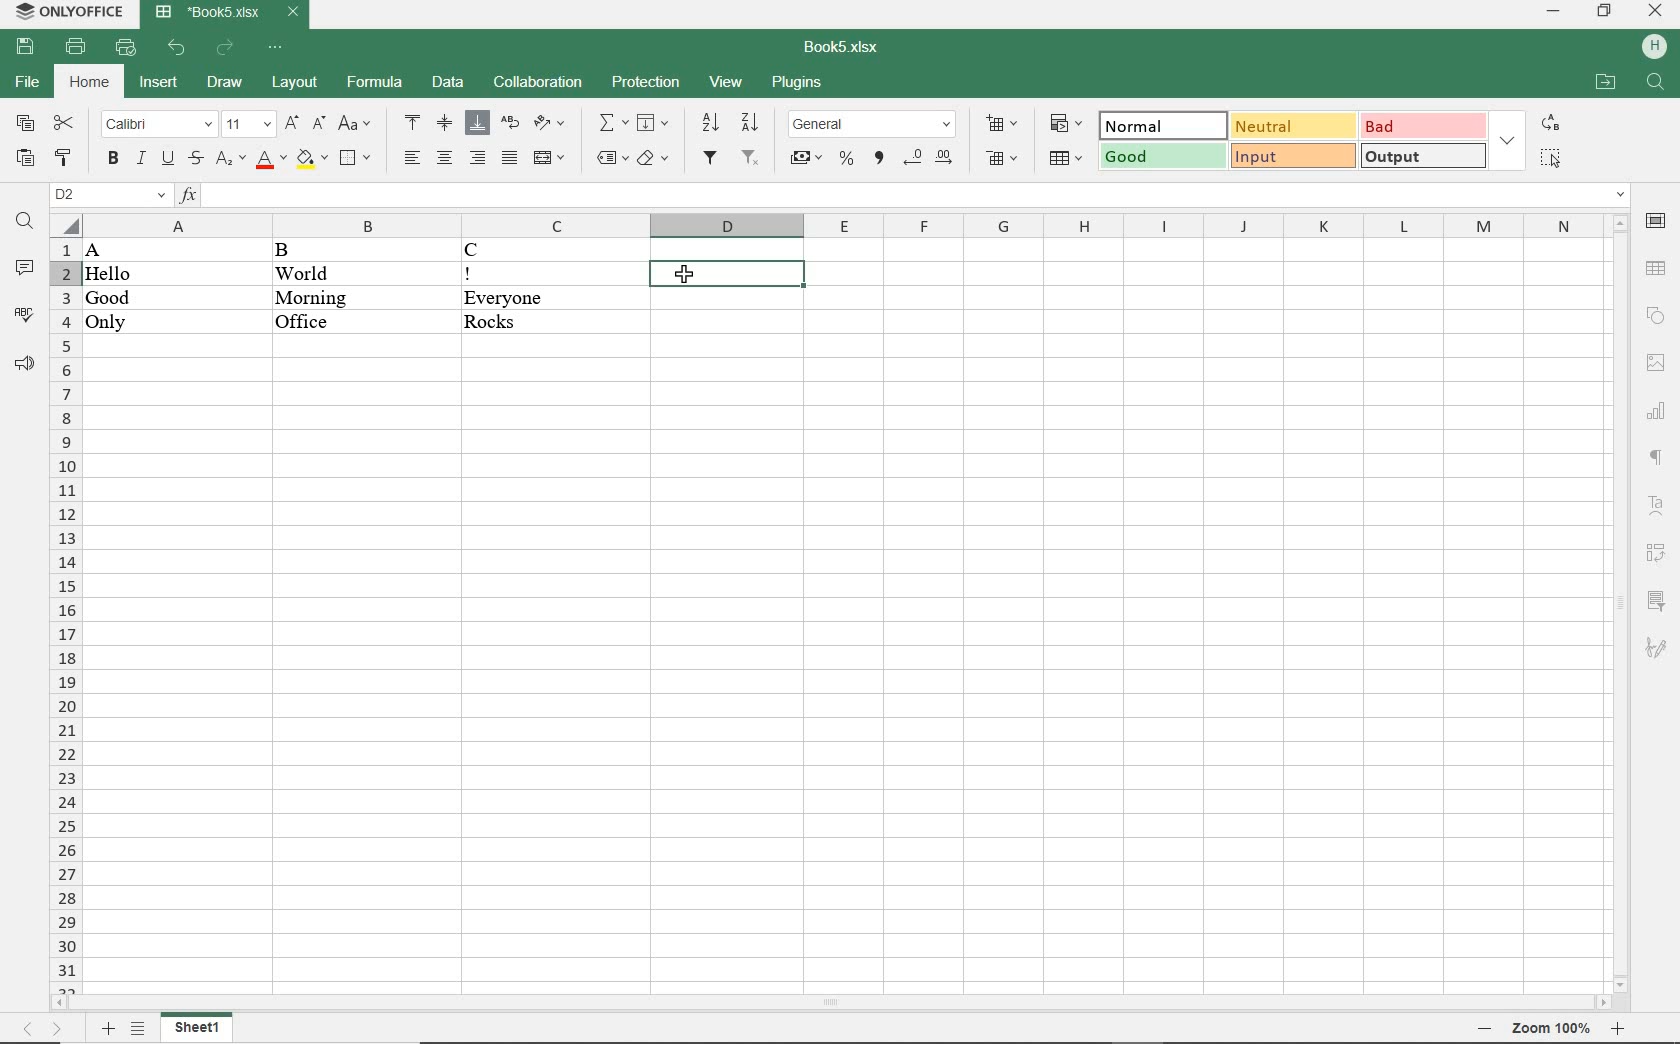 The width and height of the screenshot is (1680, 1044). I want to click on UNDERLINE, so click(169, 158).